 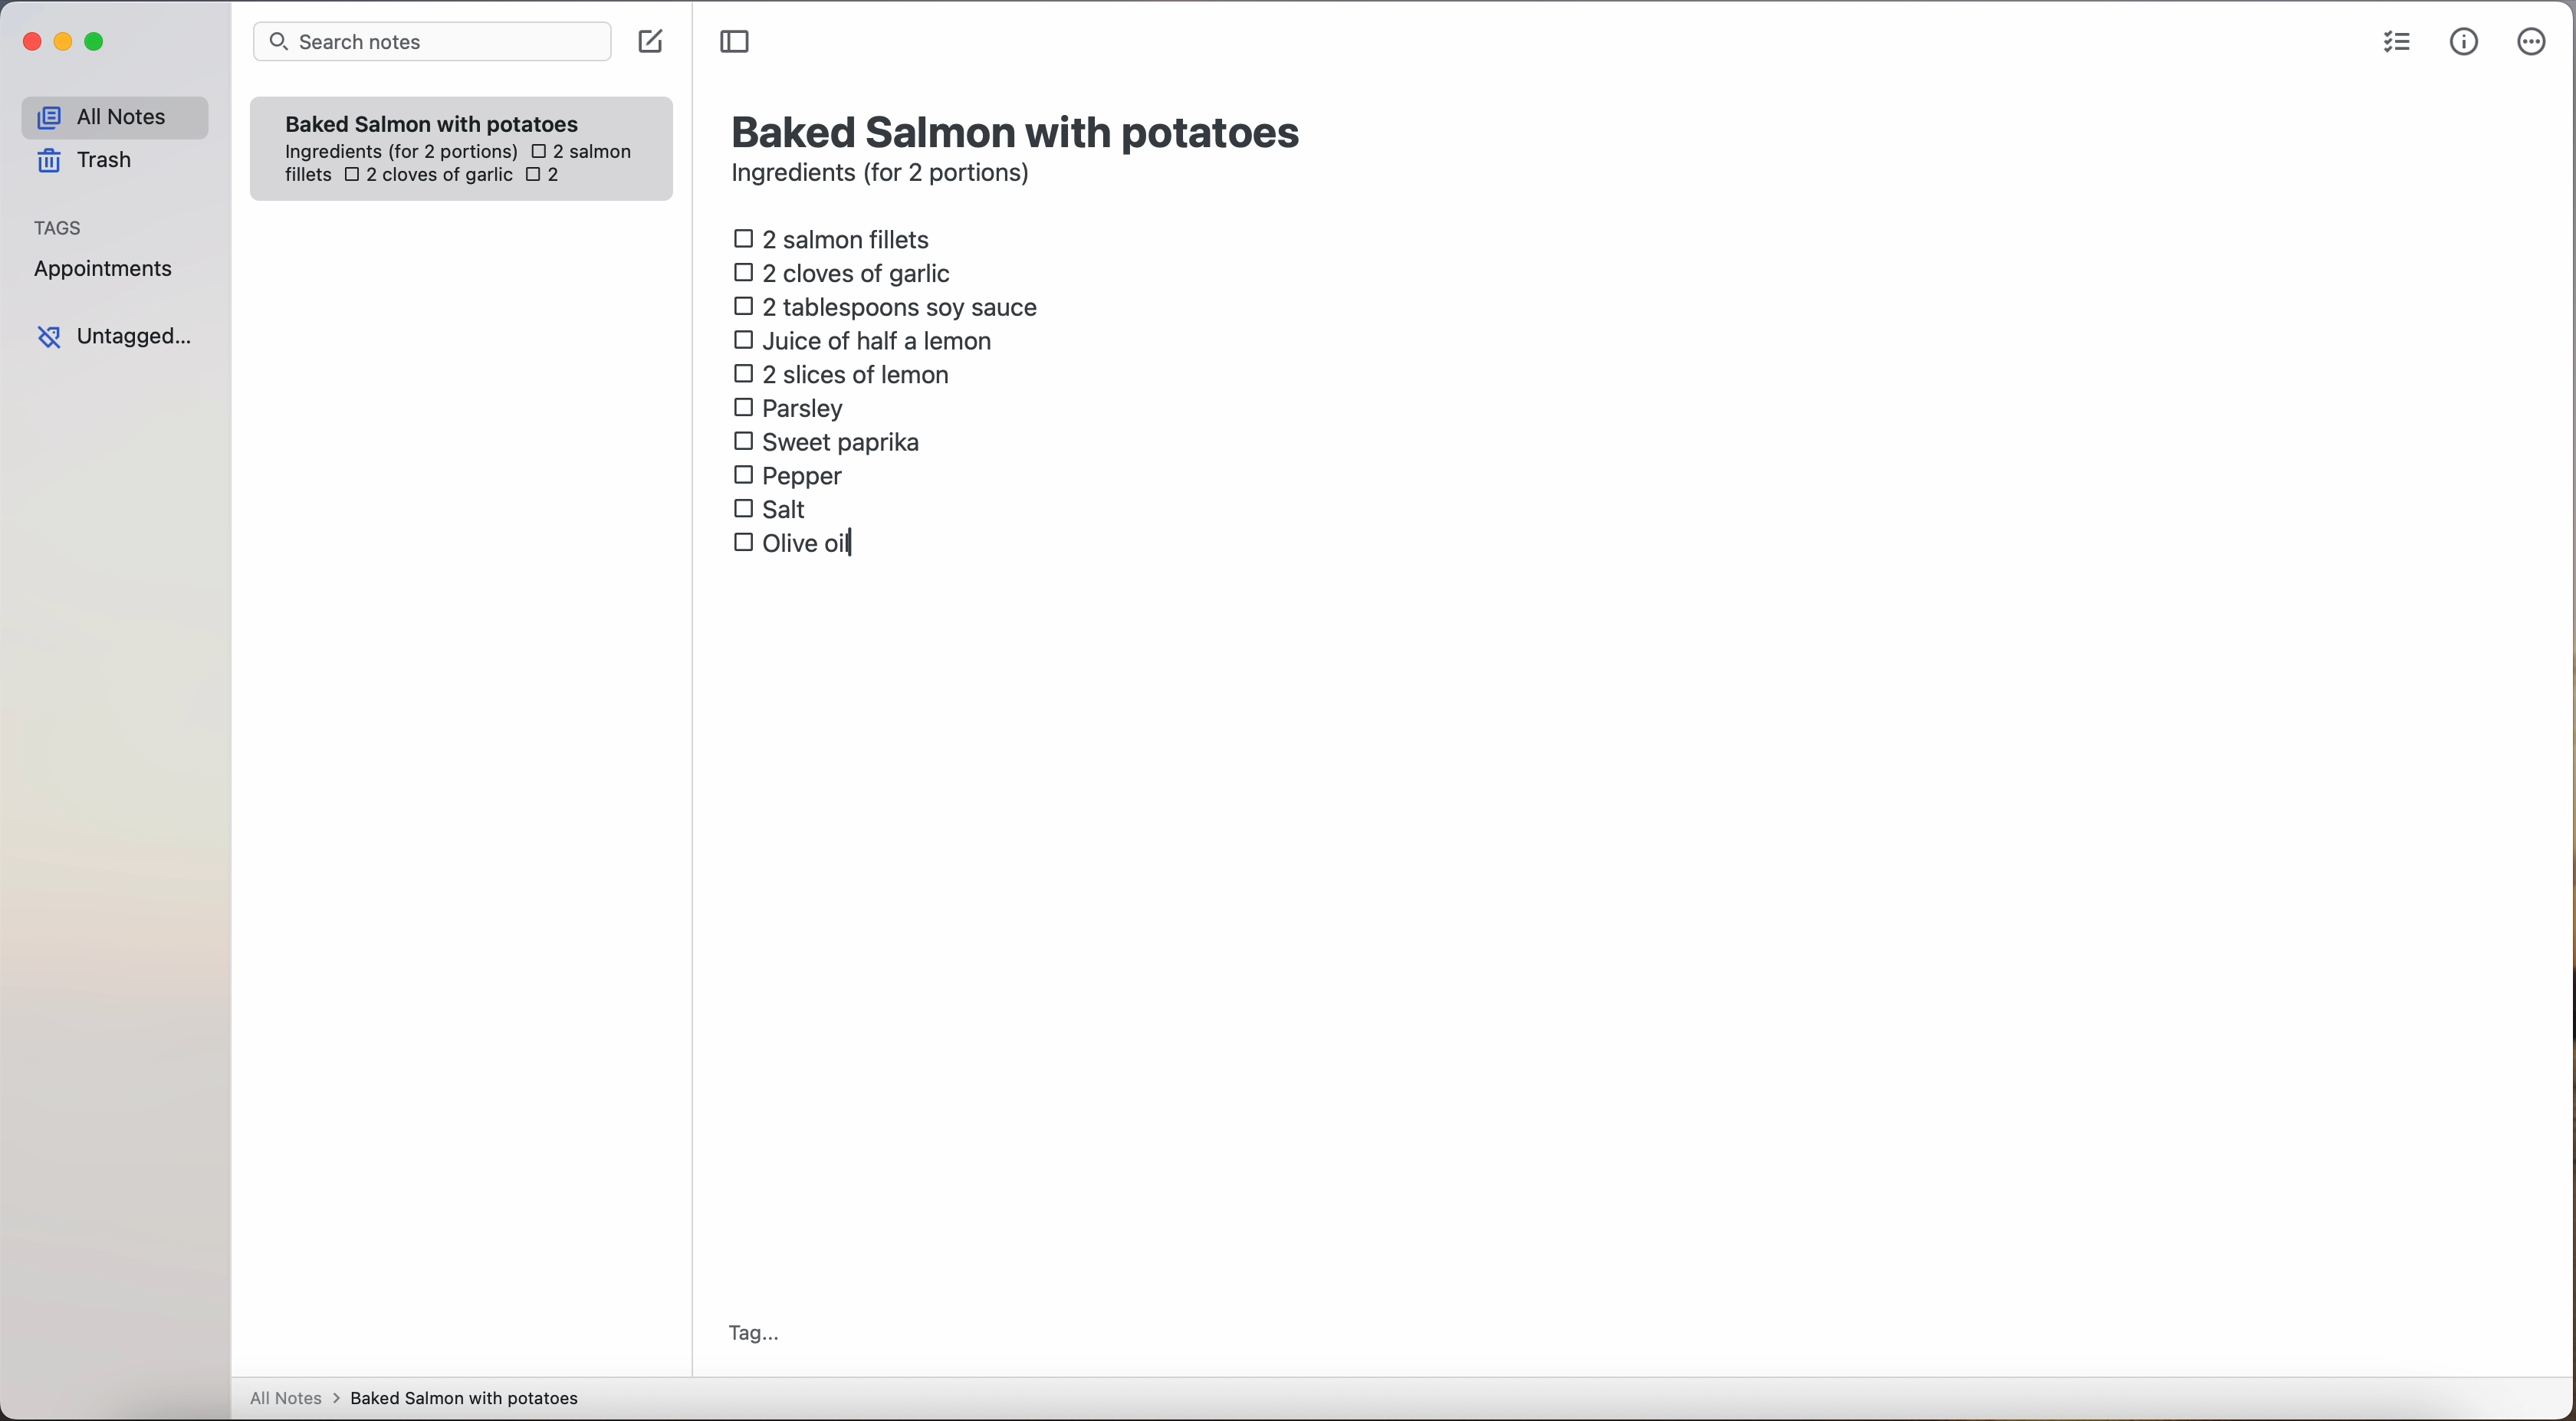 I want to click on pepper, so click(x=792, y=474).